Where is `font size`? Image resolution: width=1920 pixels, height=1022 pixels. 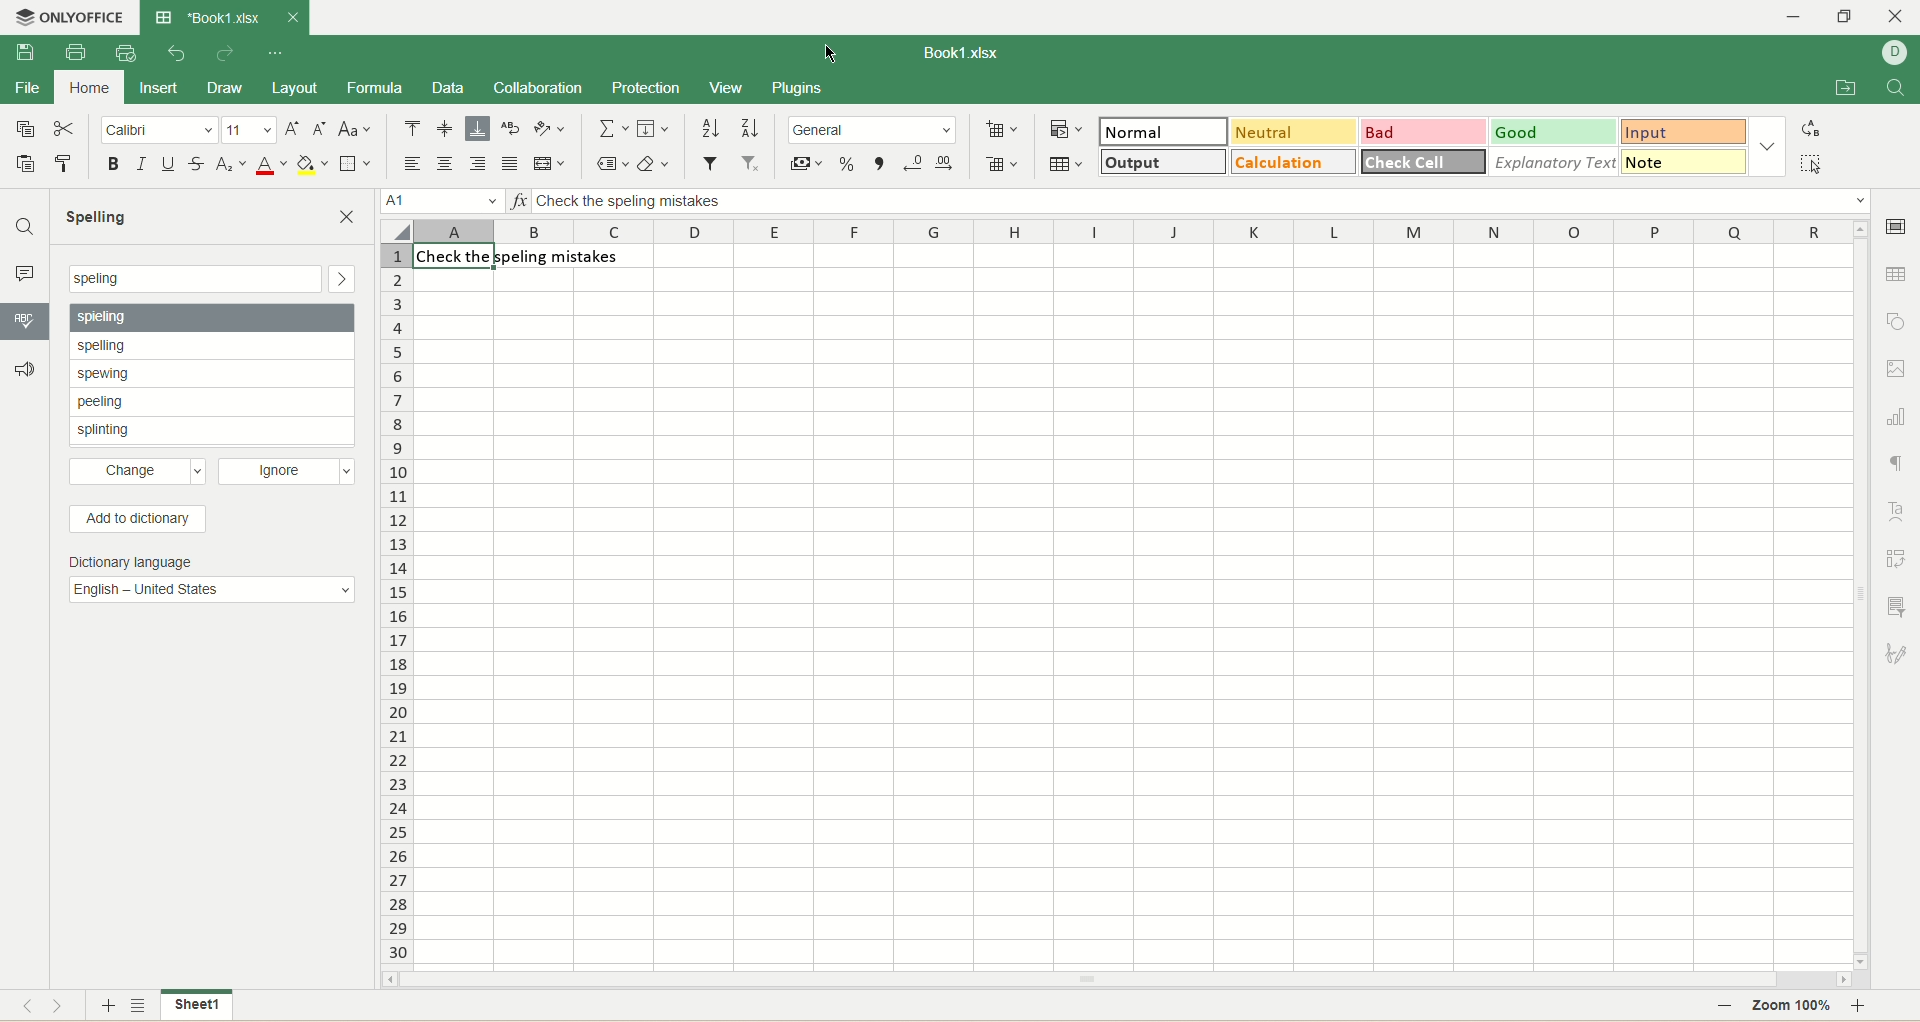 font size is located at coordinates (251, 130).